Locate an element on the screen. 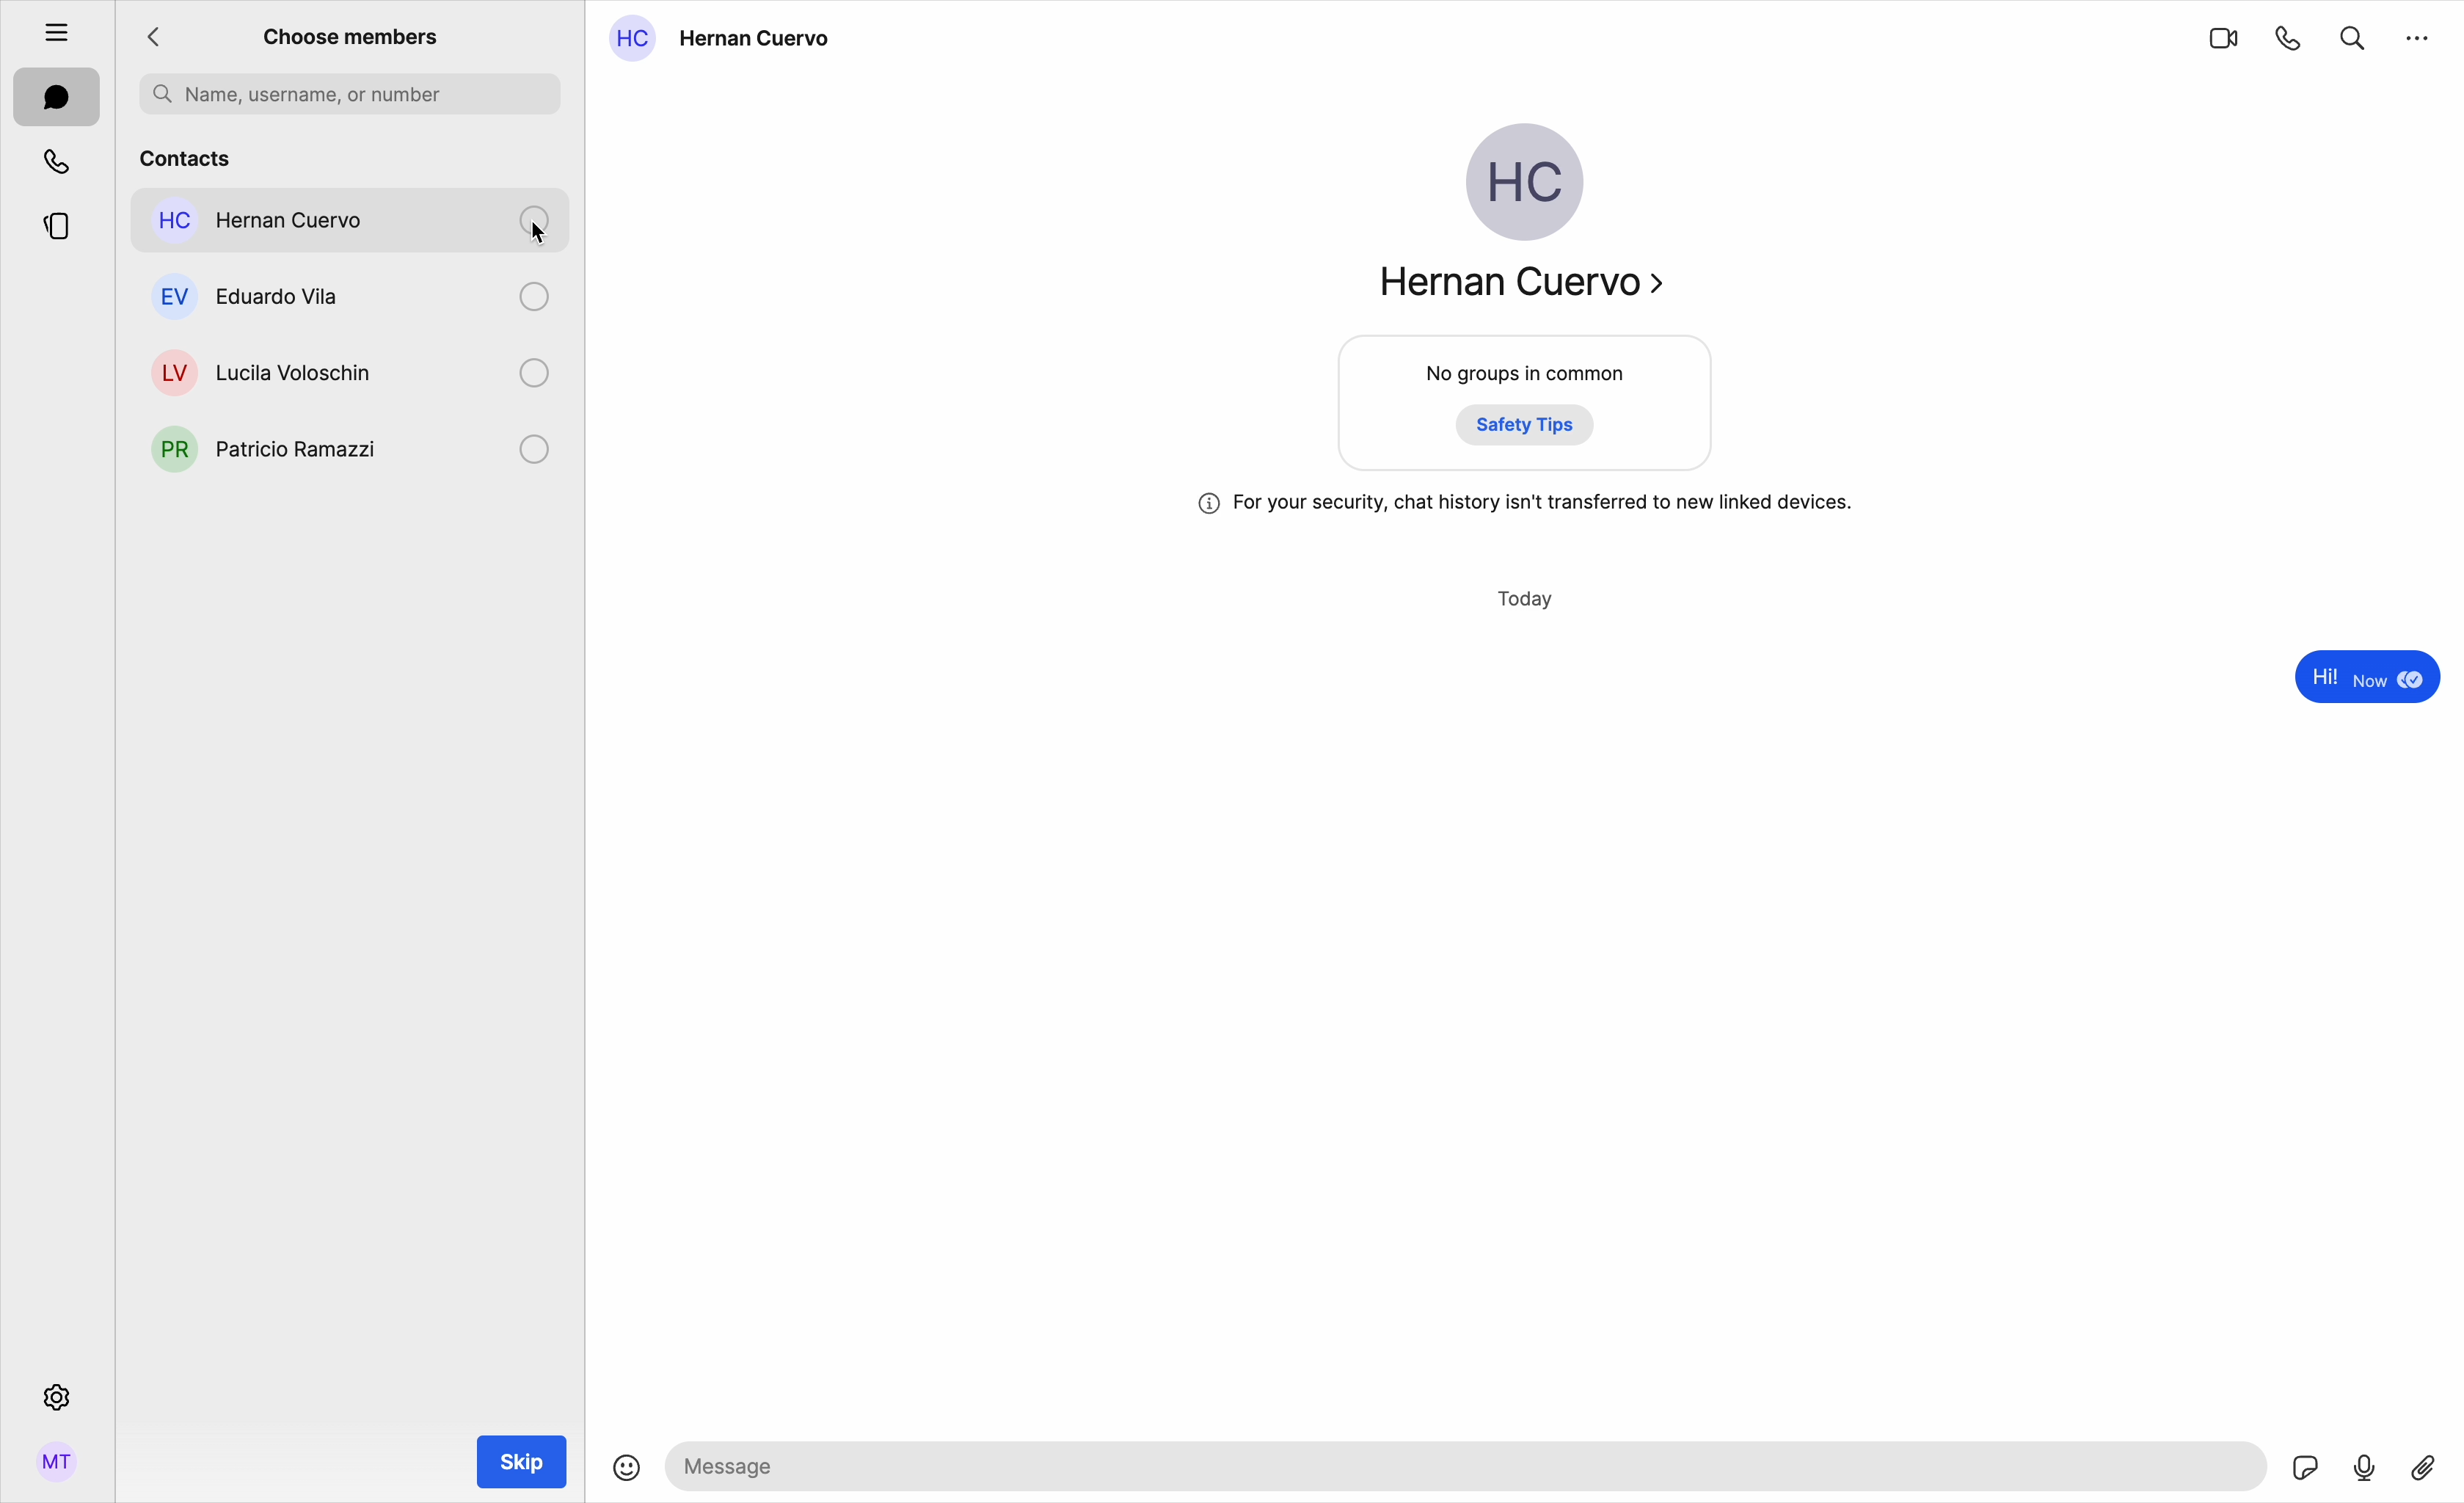 This screenshot has height=1503, width=2464. skip button is located at coordinates (523, 1462).